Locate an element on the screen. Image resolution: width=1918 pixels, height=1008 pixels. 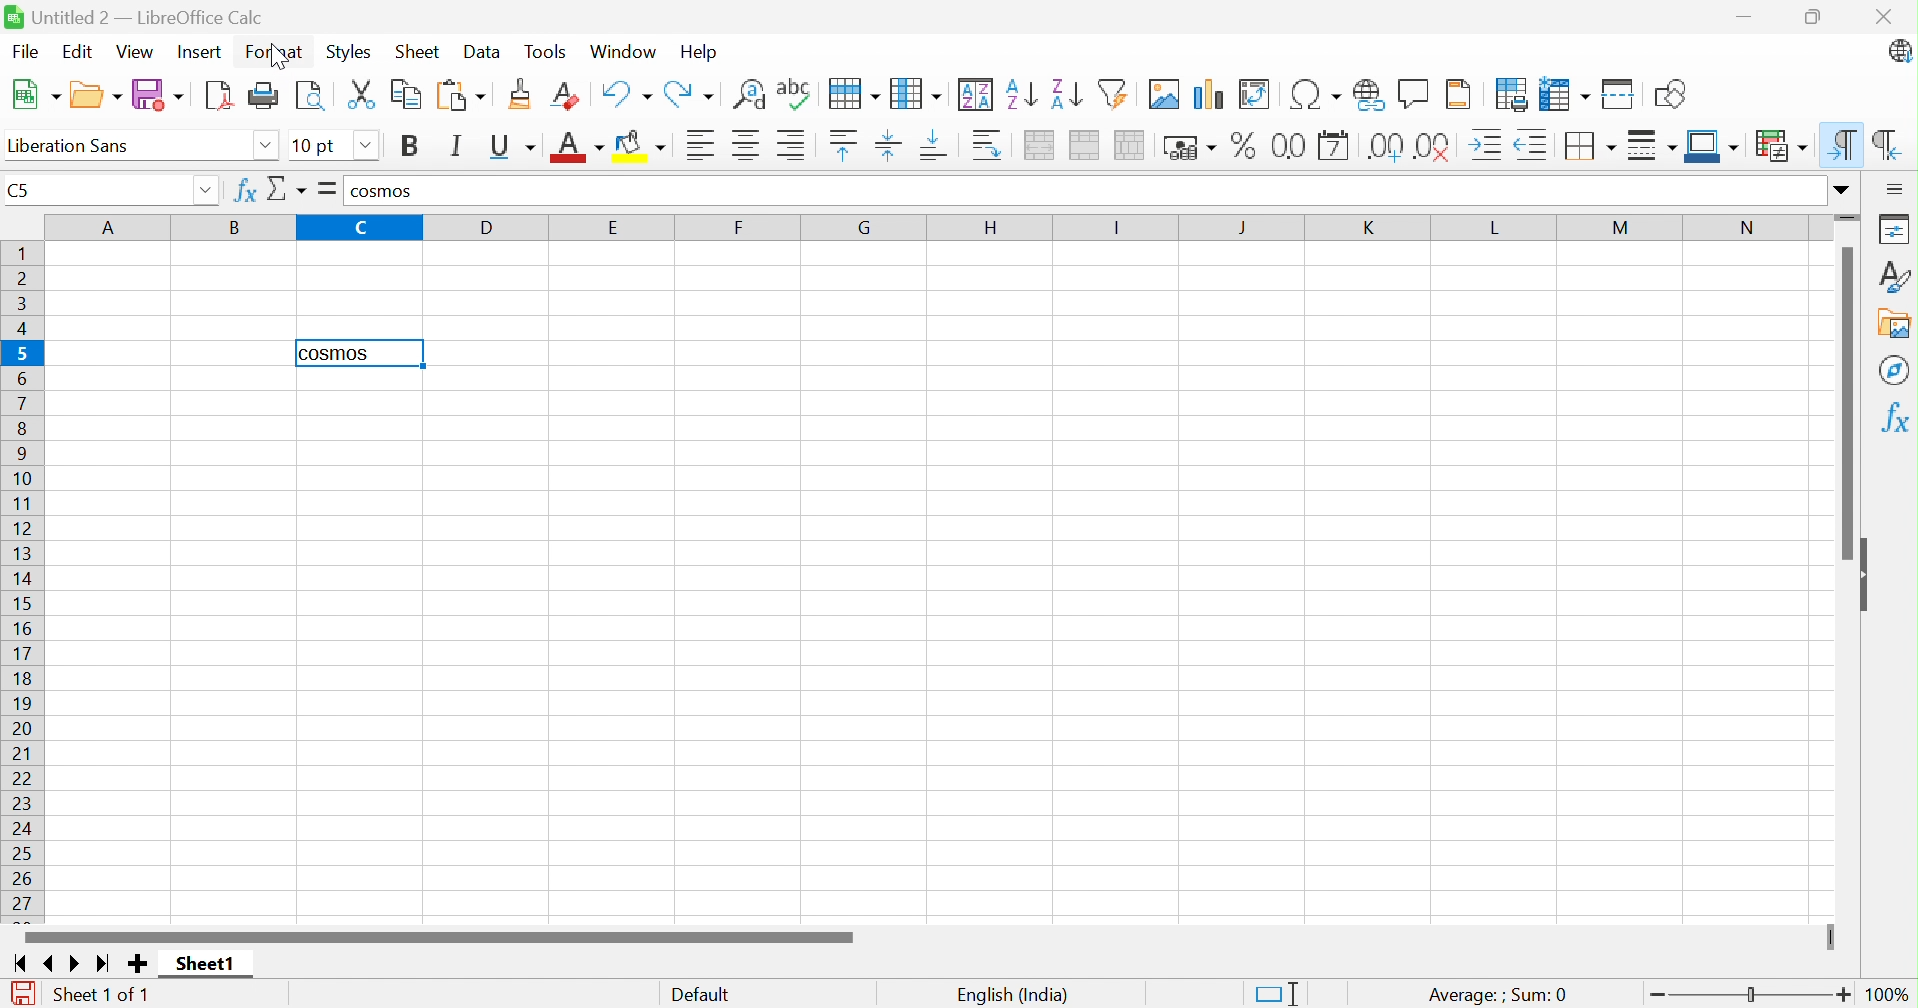
Auto filter is located at coordinates (1116, 92).